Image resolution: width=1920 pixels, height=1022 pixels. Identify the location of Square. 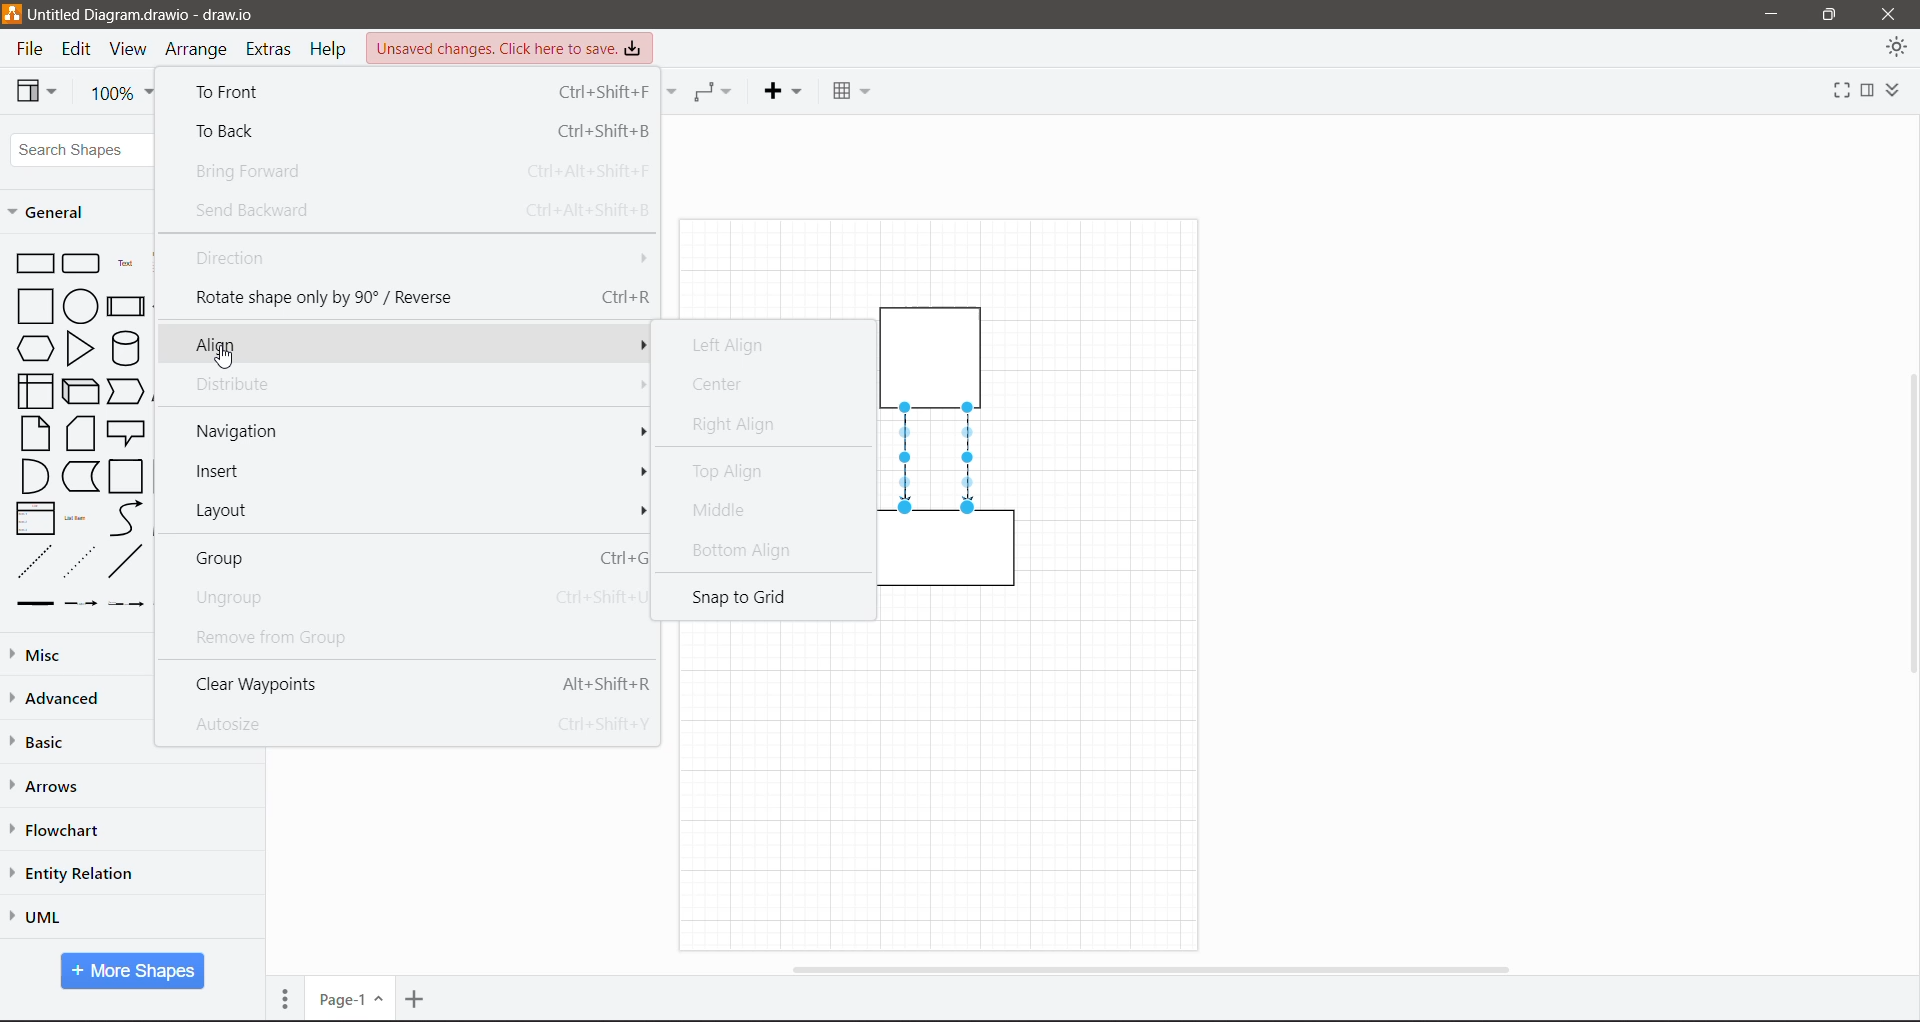
(33, 305).